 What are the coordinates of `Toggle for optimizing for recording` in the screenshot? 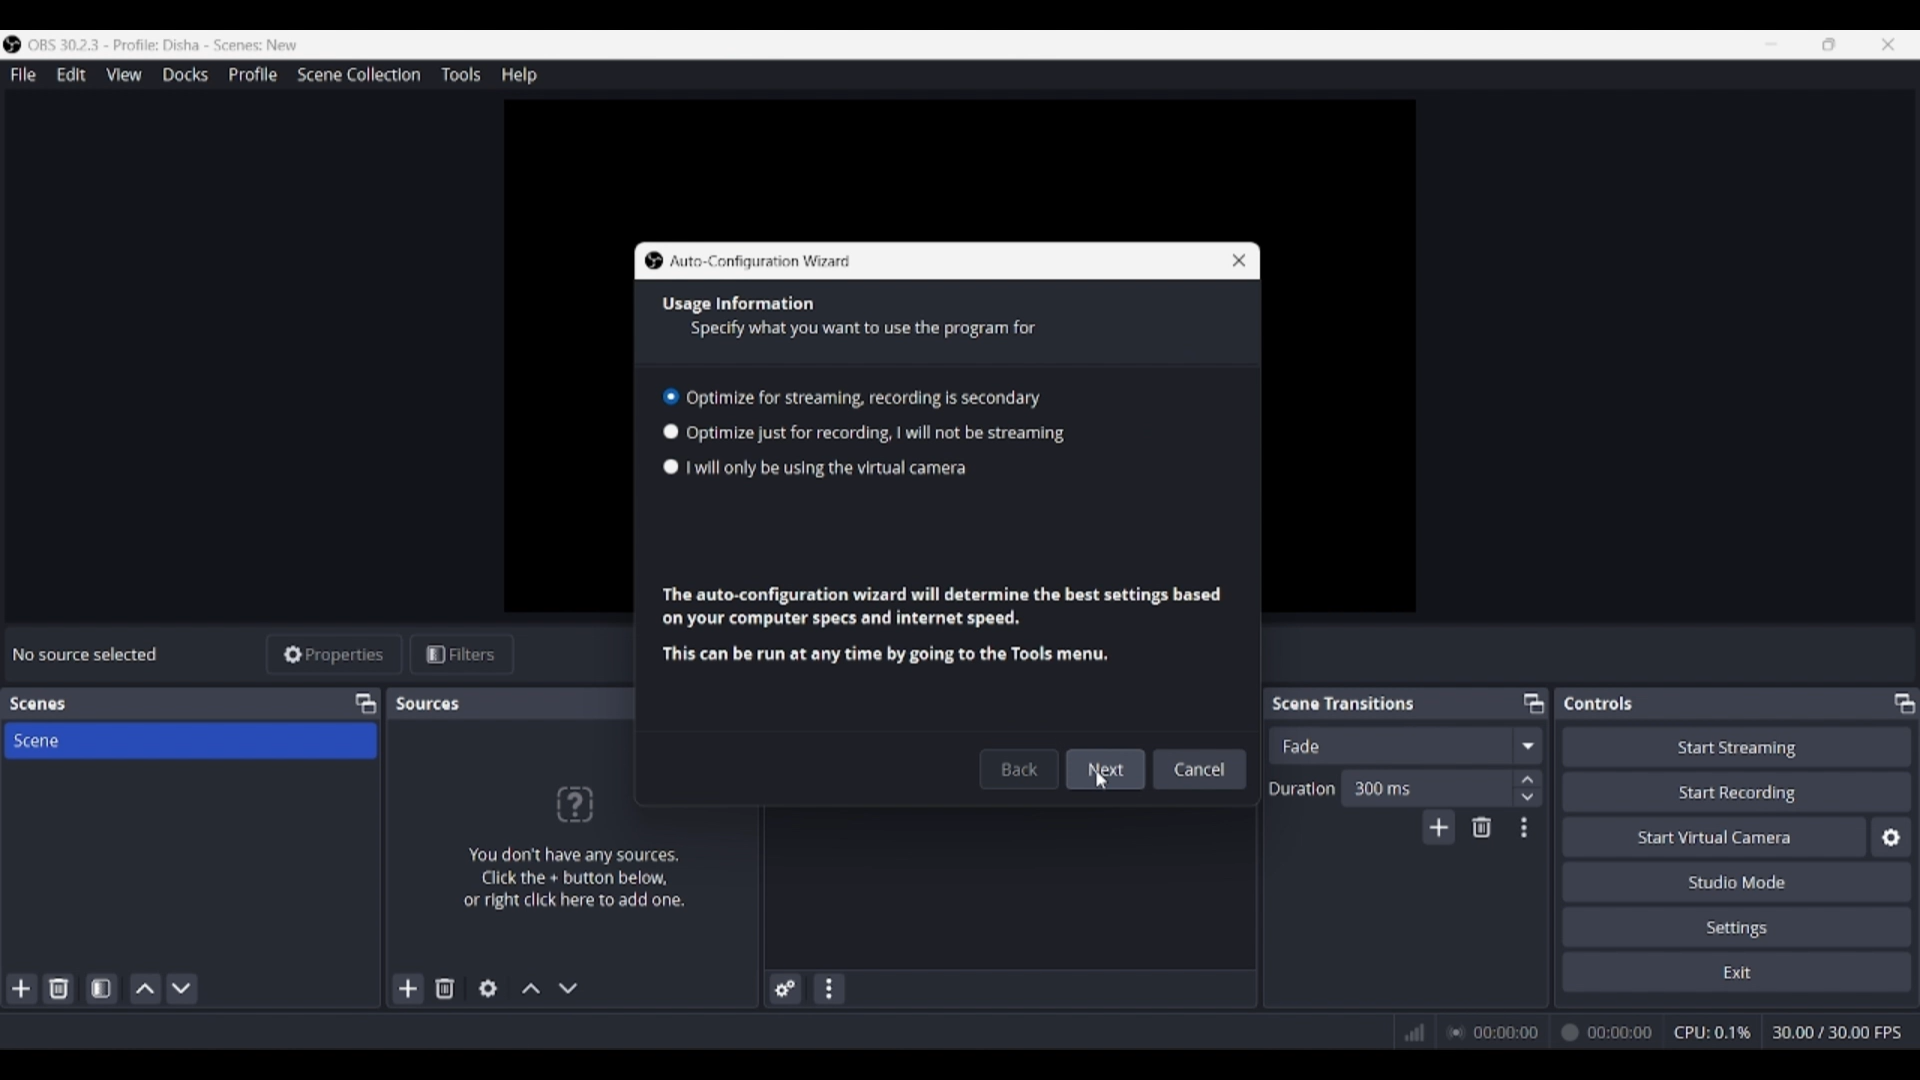 It's located at (864, 434).